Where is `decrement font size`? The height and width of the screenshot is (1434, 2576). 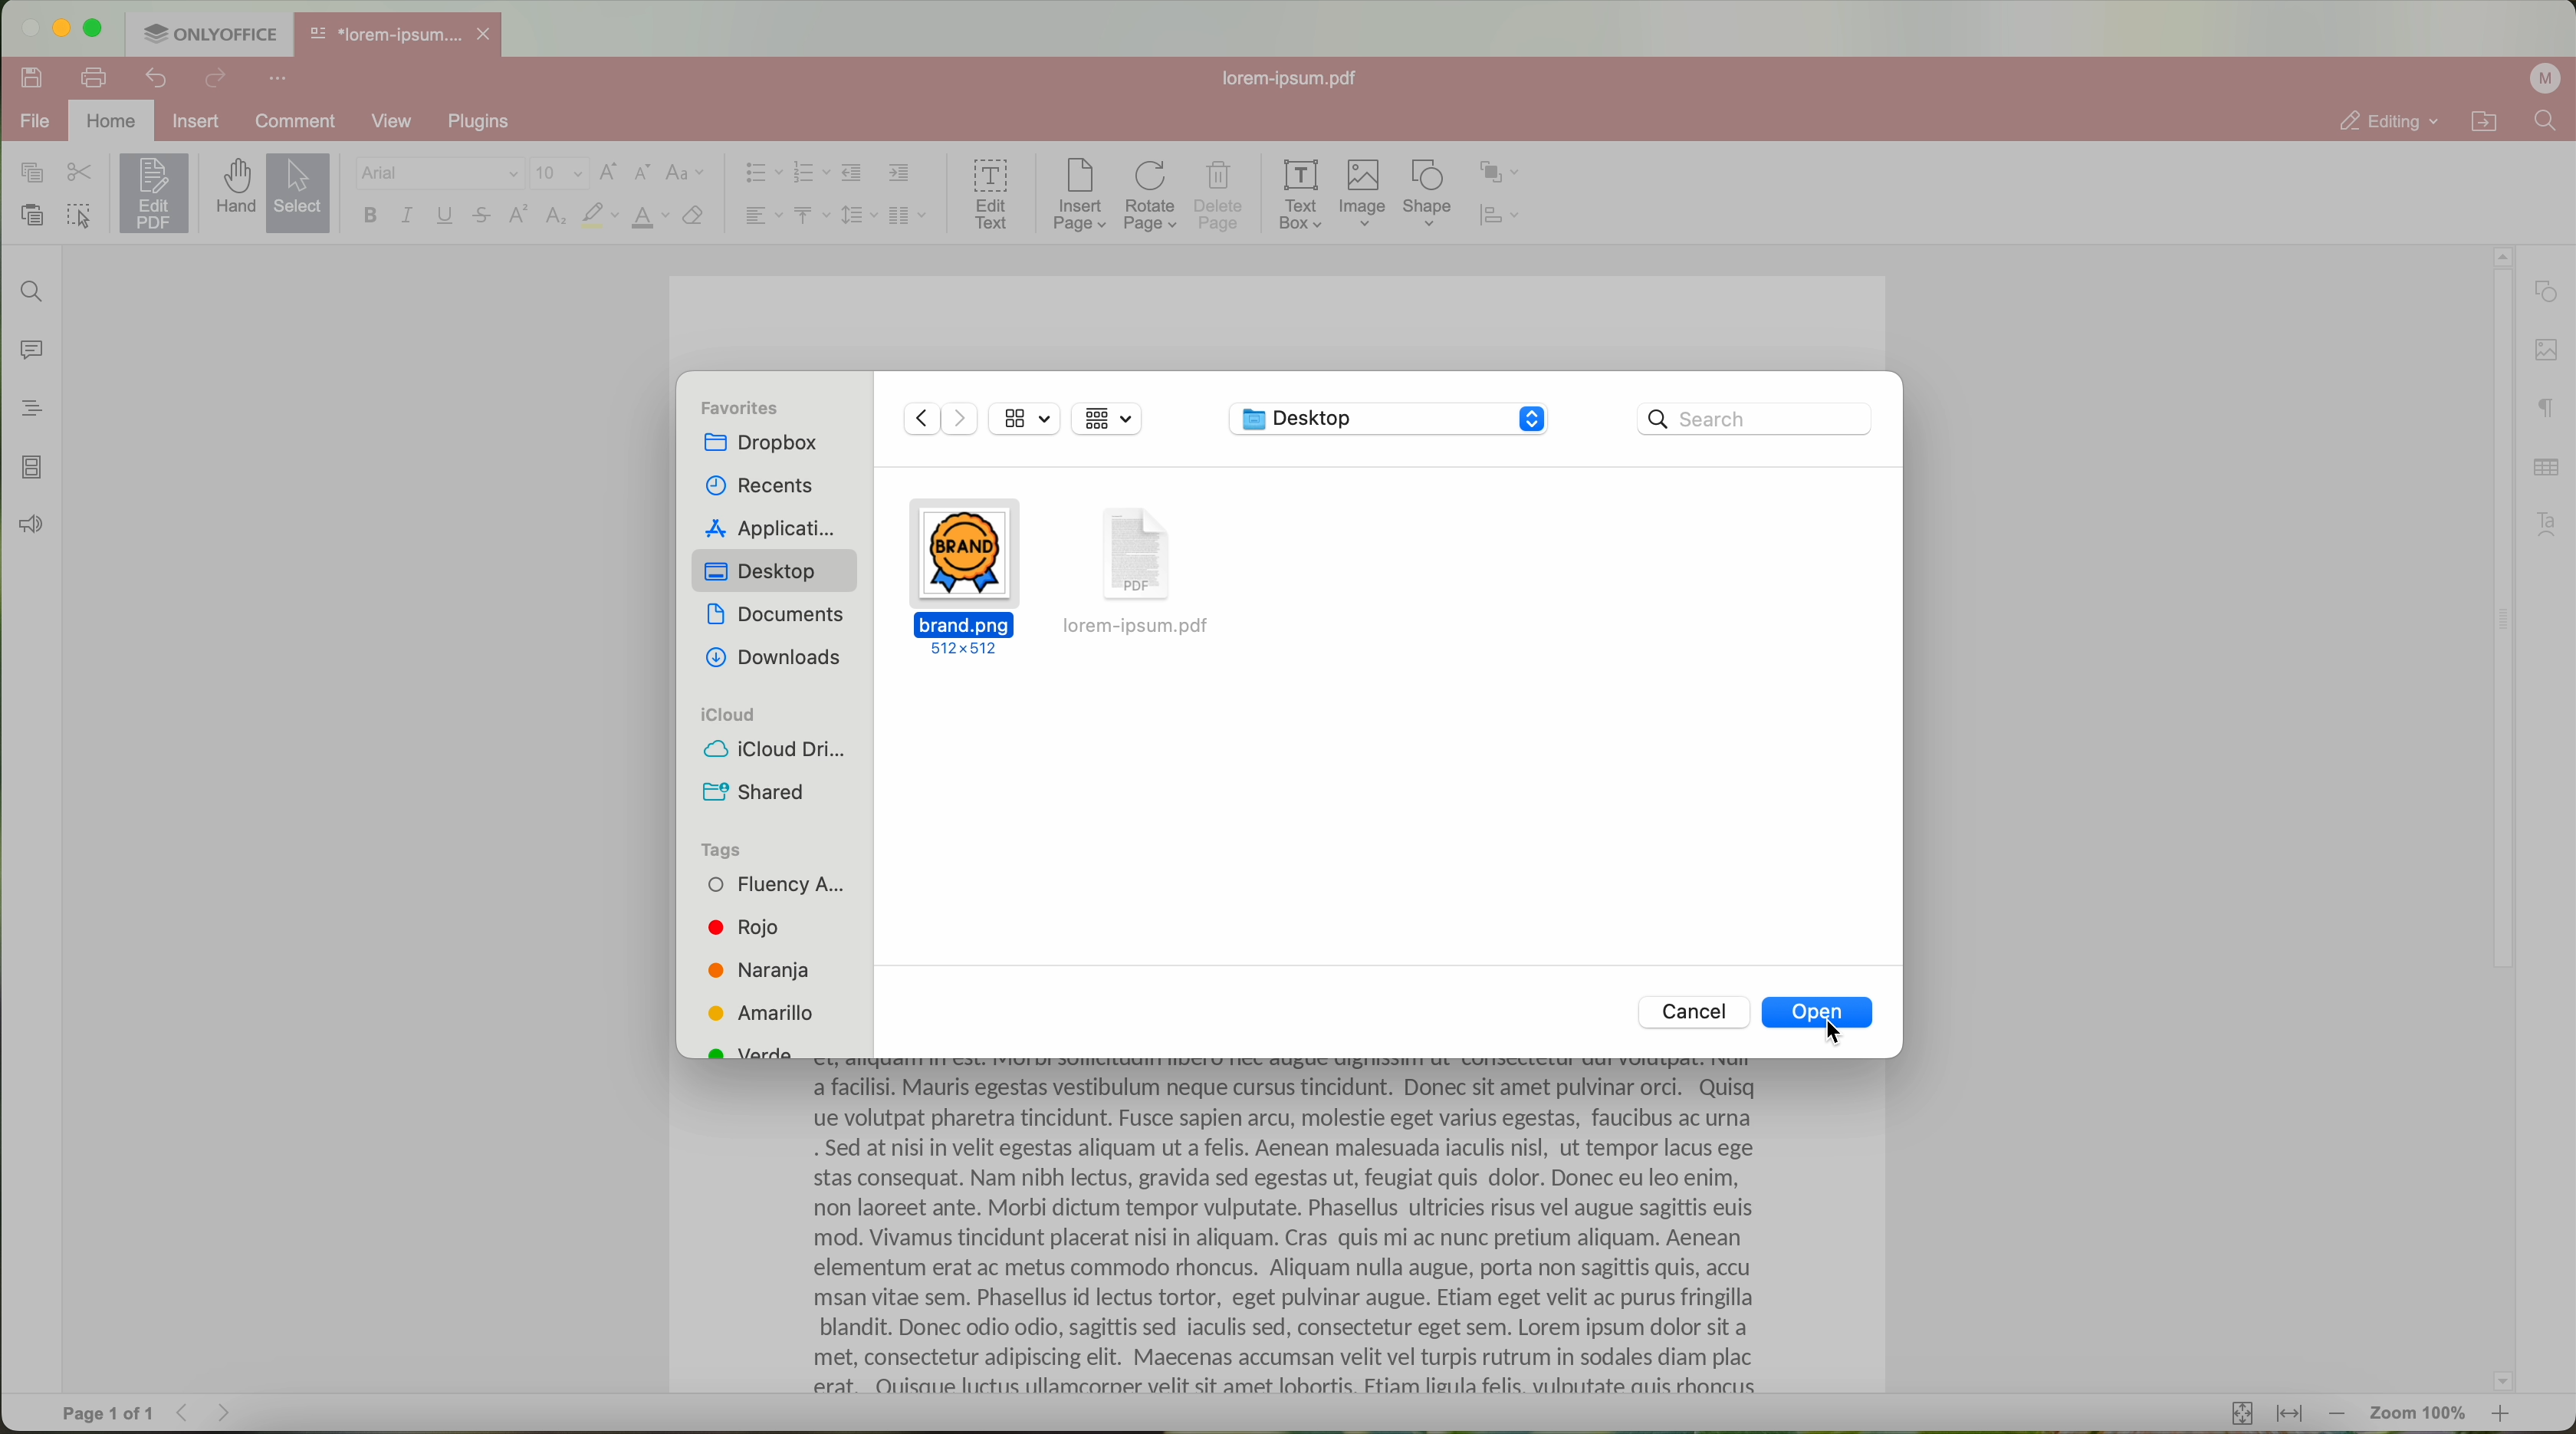 decrement font size is located at coordinates (643, 174).